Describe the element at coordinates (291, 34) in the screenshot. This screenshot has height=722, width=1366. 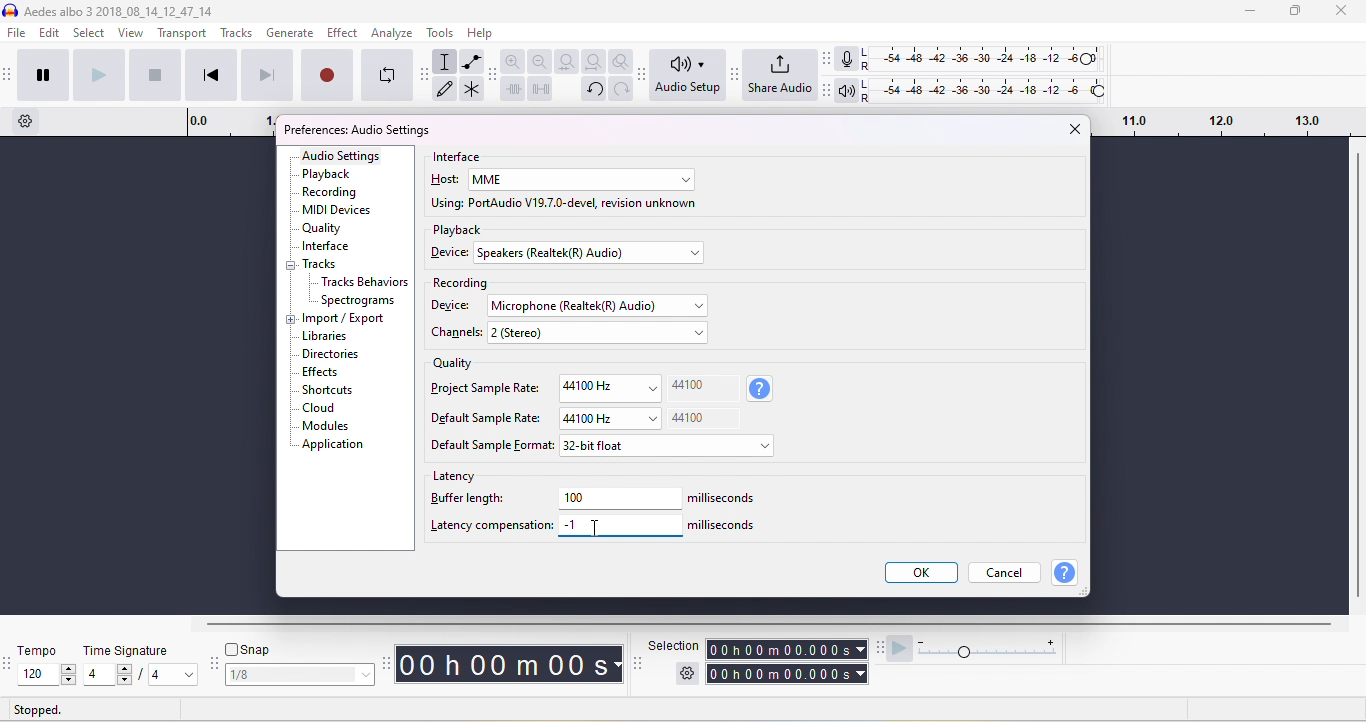
I see `generate` at that location.